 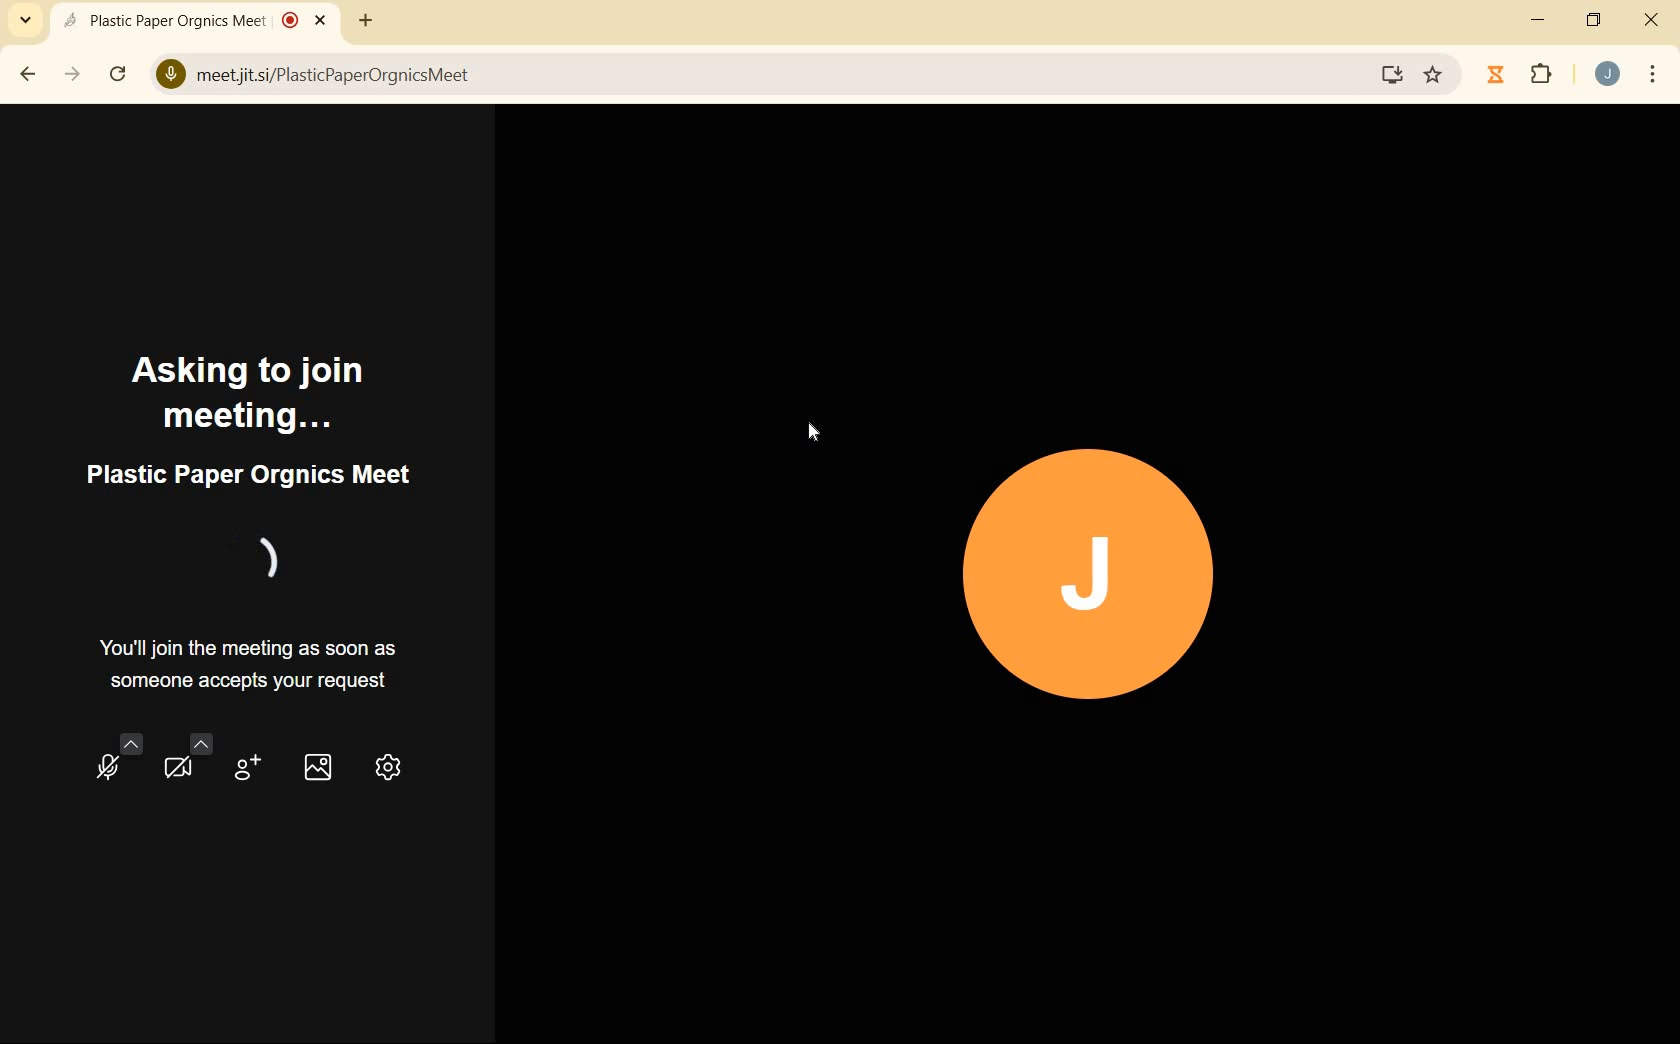 I want to click on loading - waiting for moderator to join, so click(x=264, y=559).